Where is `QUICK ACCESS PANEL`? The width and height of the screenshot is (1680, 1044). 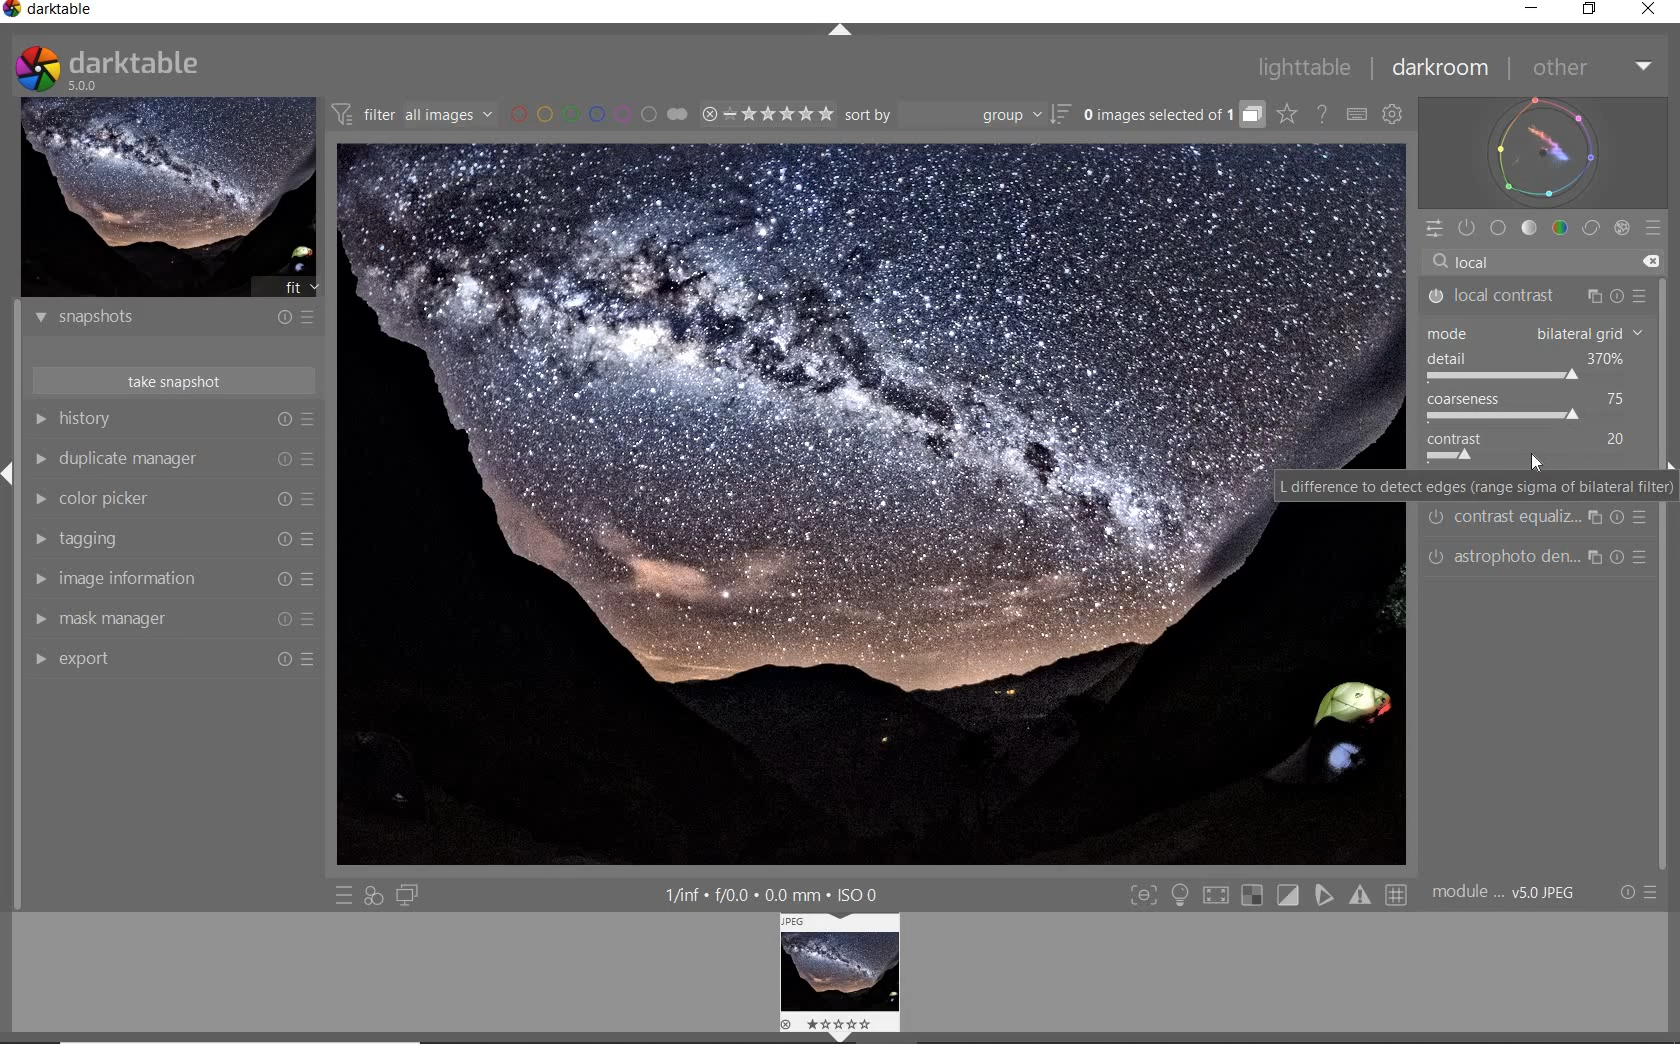 QUICK ACCESS PANEL is located at coordinates (1437, 229).